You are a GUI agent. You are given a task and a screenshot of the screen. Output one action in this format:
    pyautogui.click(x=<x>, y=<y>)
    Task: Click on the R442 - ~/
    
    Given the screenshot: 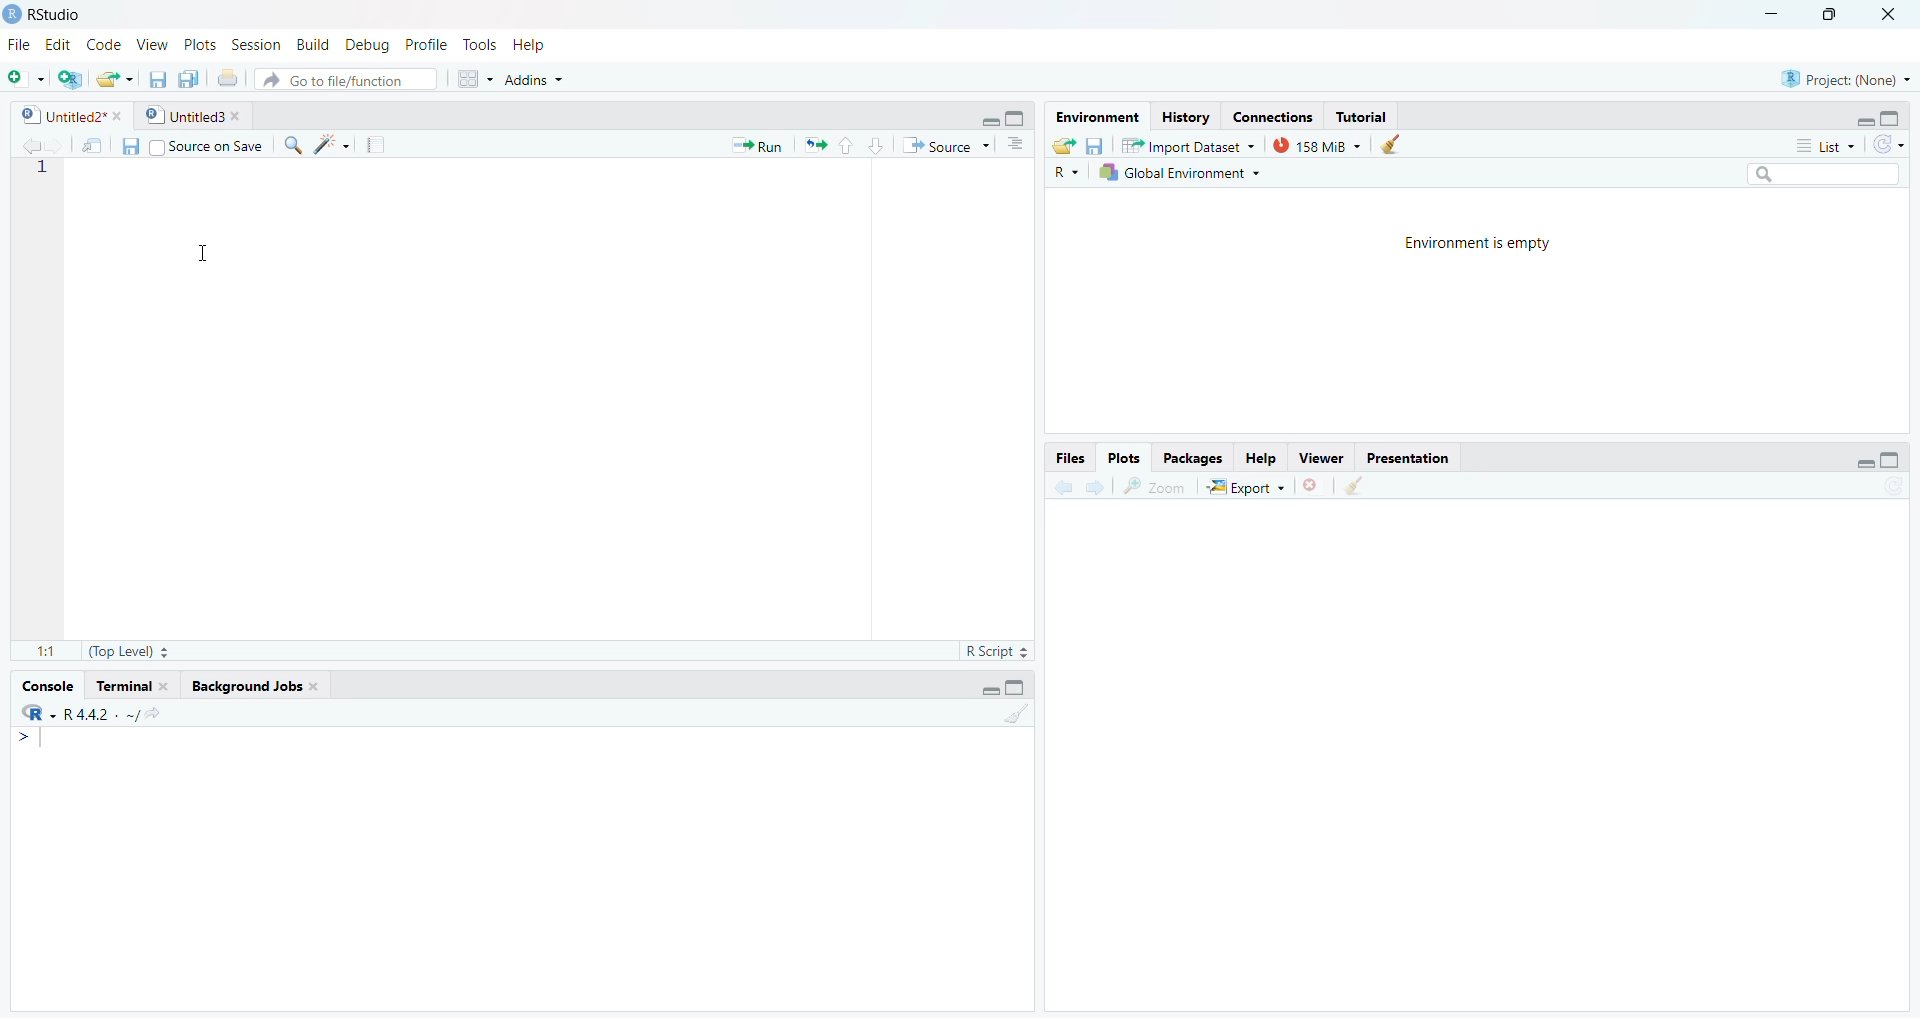 What is the action you would take?
    pyautogui.click(x=123, y=712)
    